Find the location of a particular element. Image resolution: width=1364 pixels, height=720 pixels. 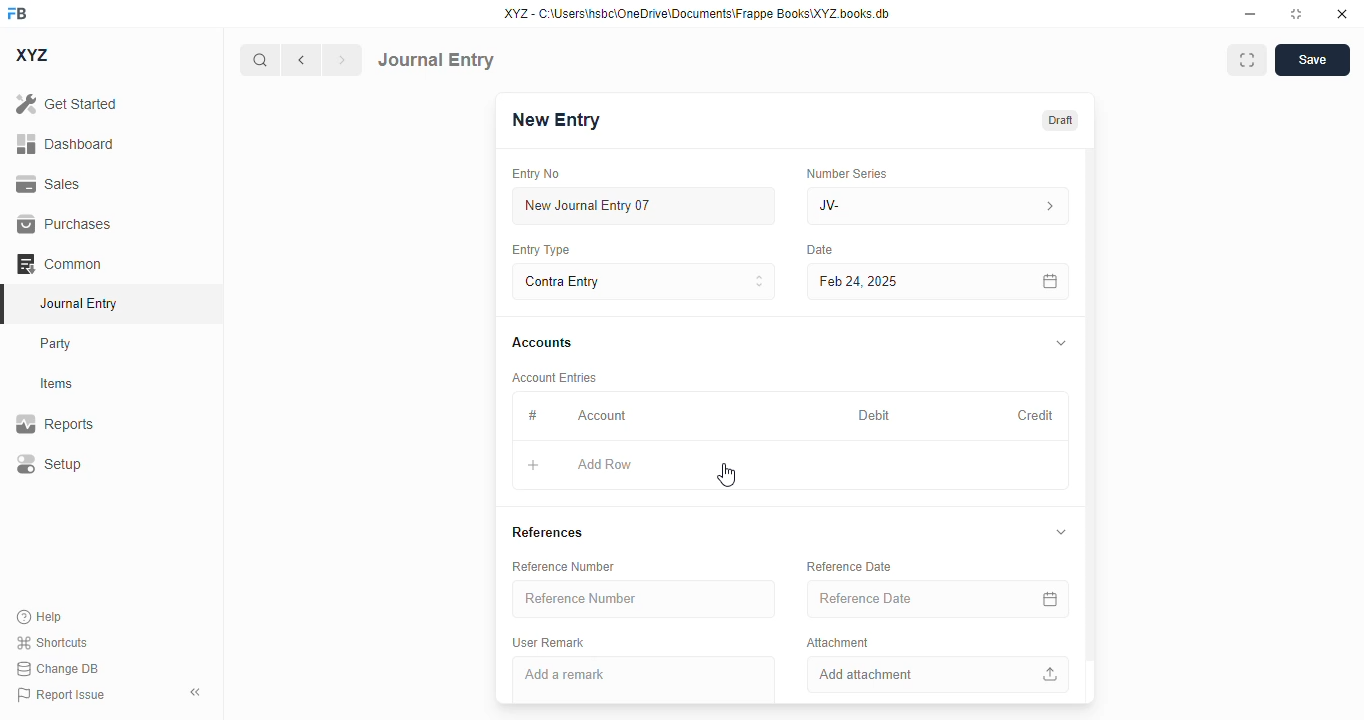

draft is located at coordinates (1061, 119).